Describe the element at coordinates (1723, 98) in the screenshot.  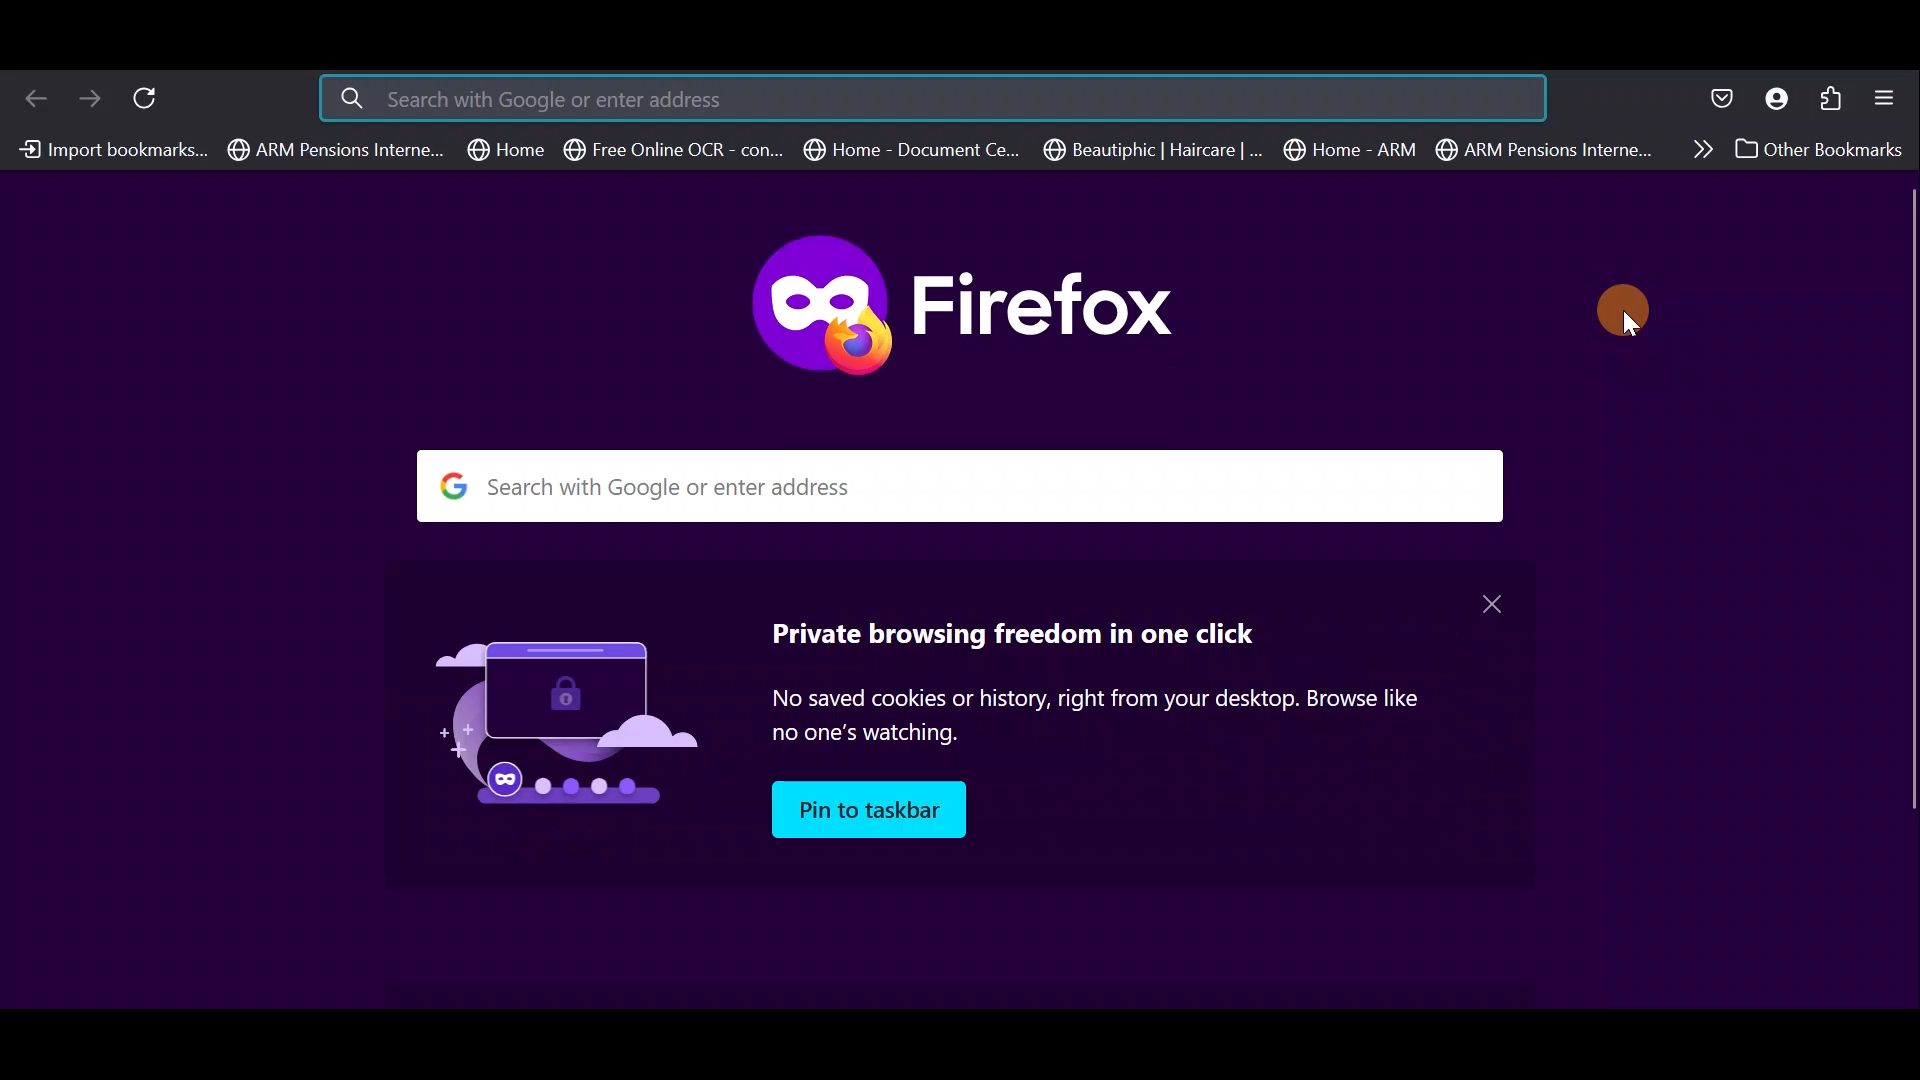
I see `Save to pocket` at that location.